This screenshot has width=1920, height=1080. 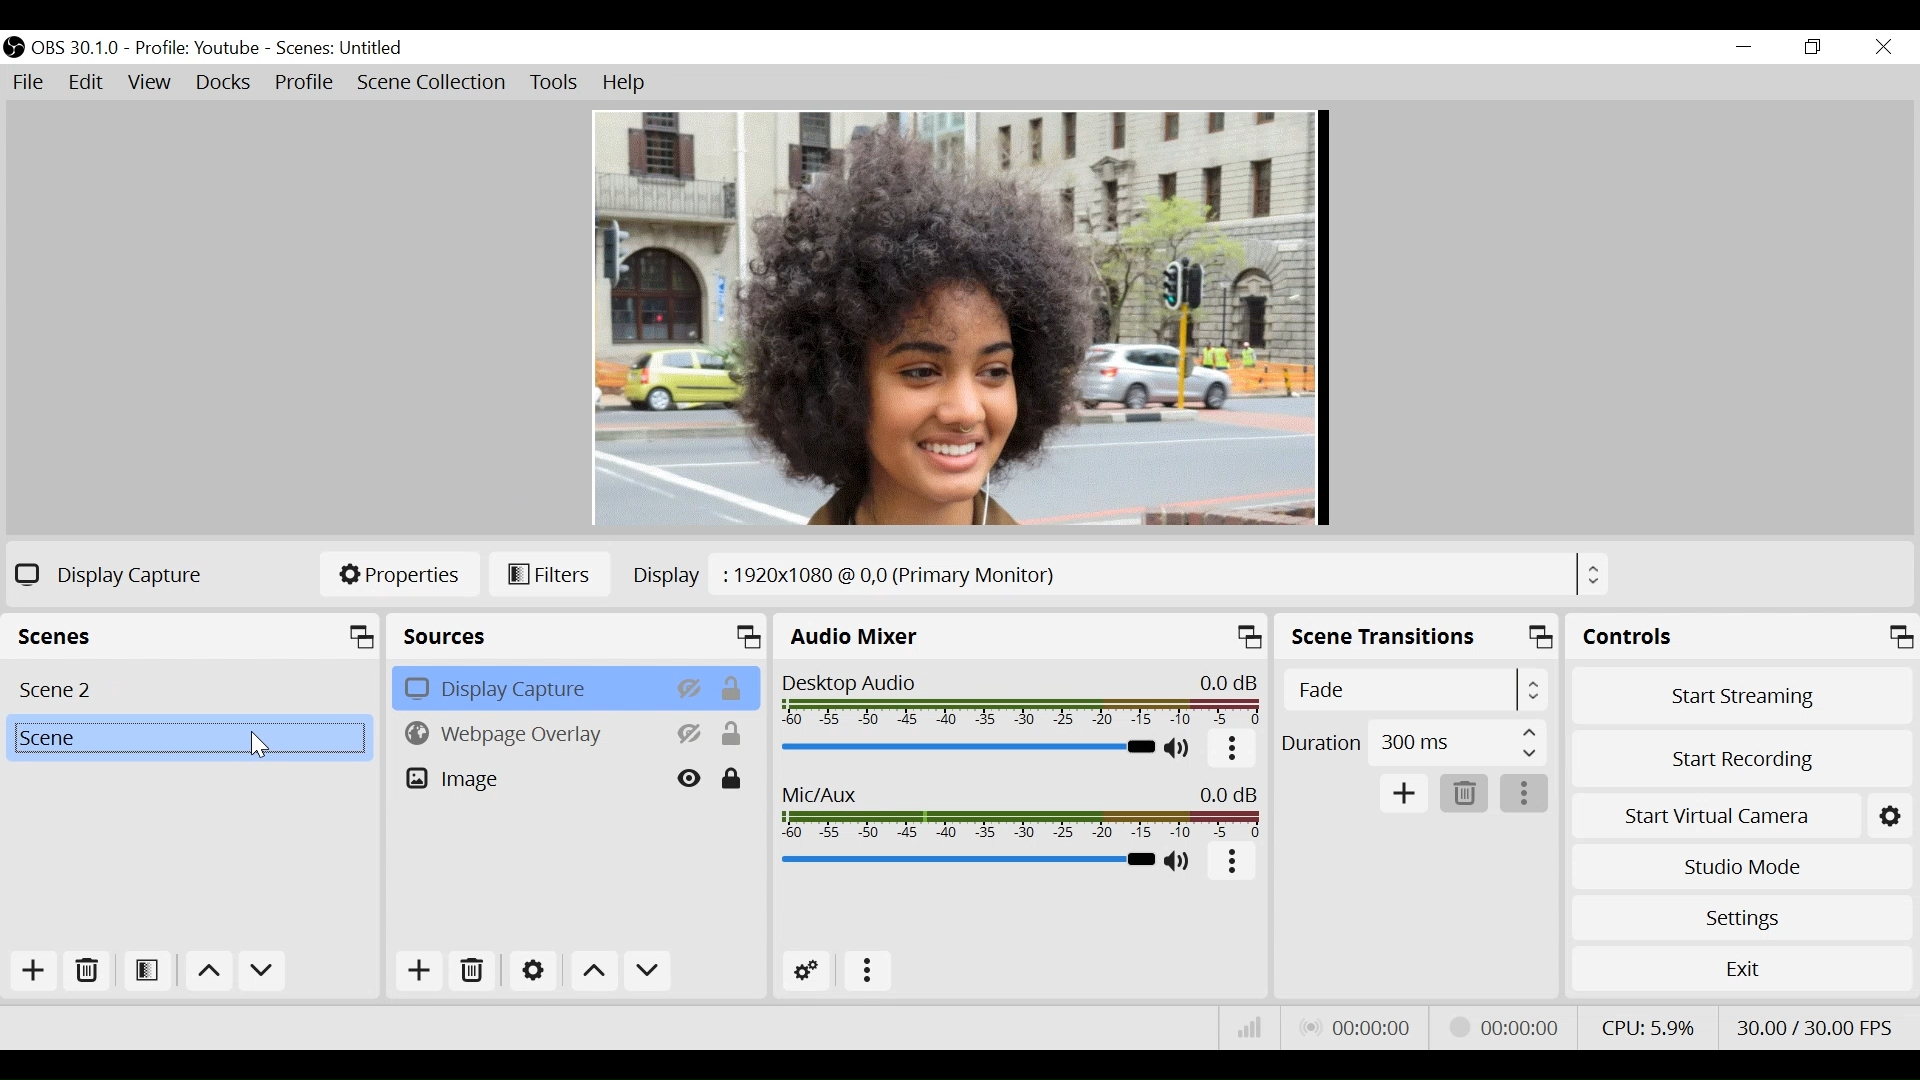 I want to click on (un)mute, so click(x=1179, y=861).